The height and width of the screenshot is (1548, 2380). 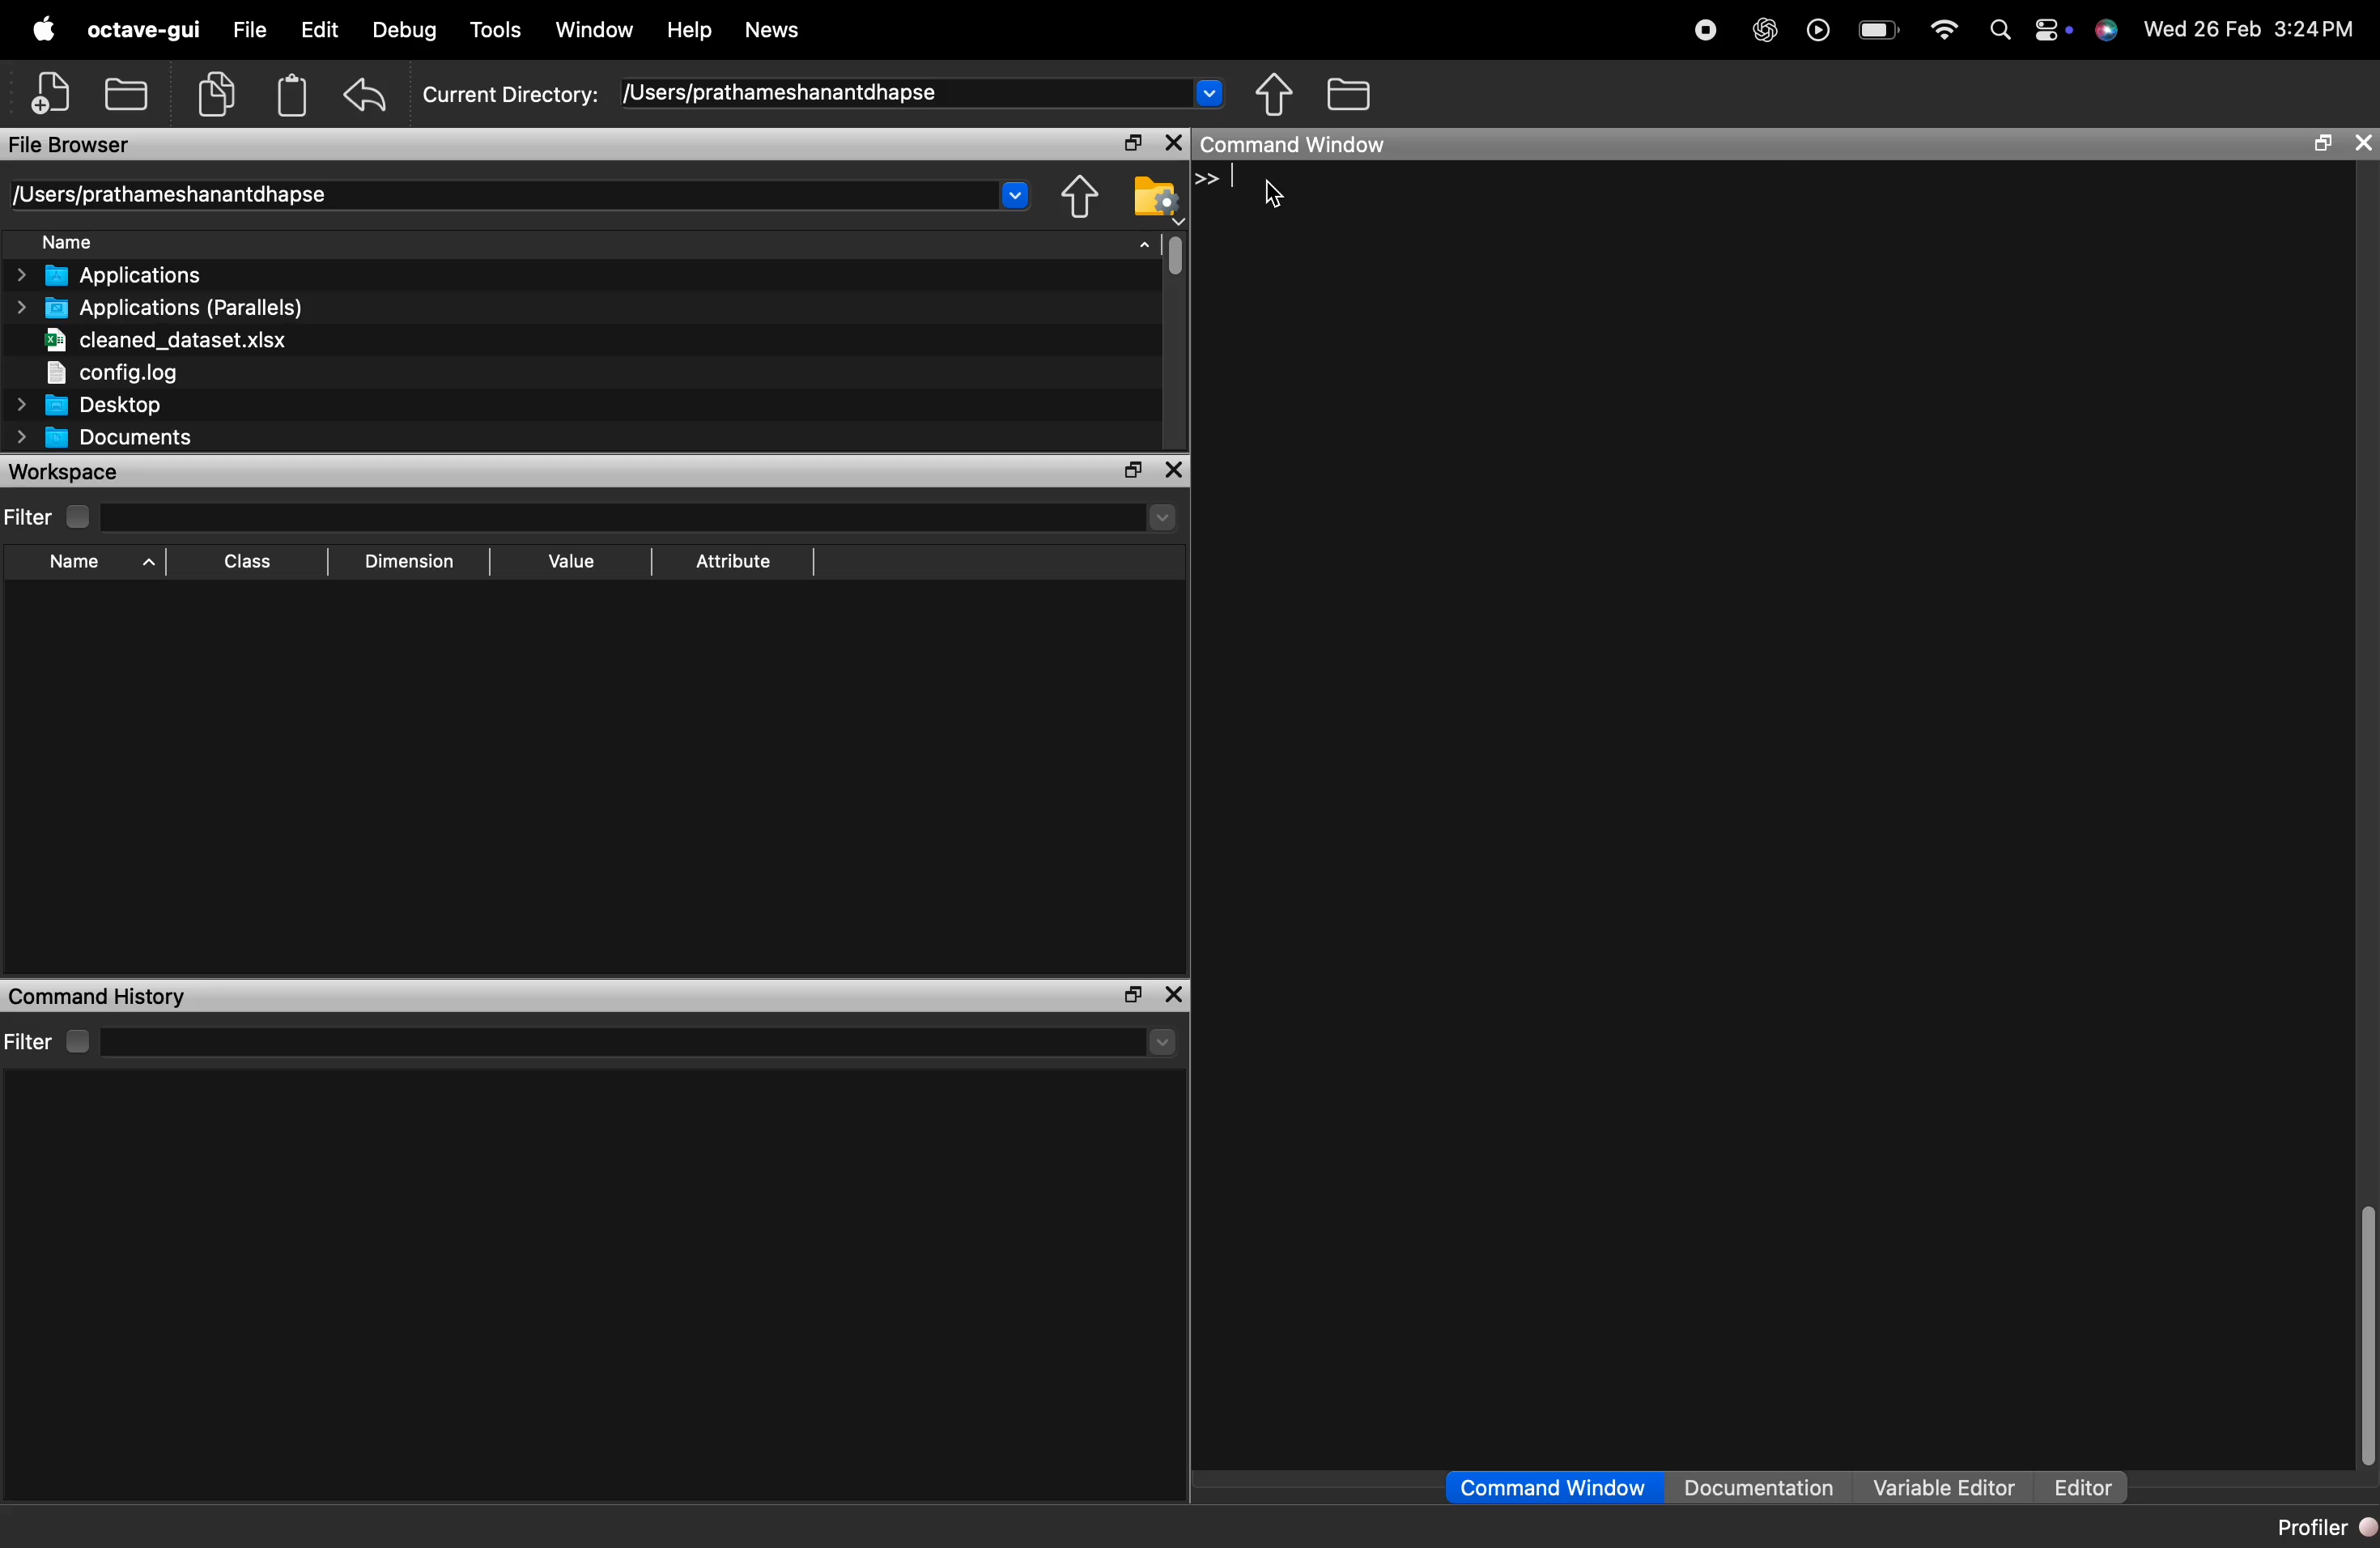 What do you see at coordinates (1161, 516) in the screenshot?
I see `drop down` at bounding box center [1161, 516].